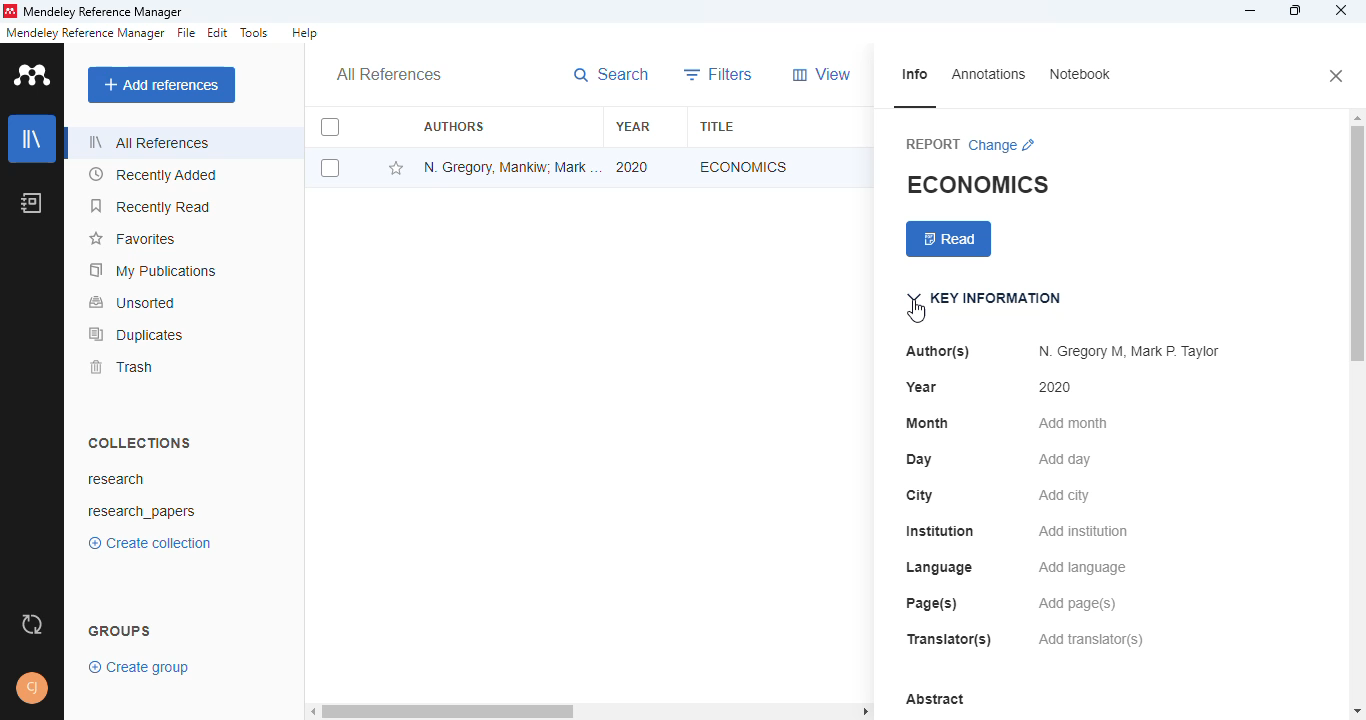 This screenshot has height=720, width=1366. I want to click on horizontal scroll bar, so click(593, 710).